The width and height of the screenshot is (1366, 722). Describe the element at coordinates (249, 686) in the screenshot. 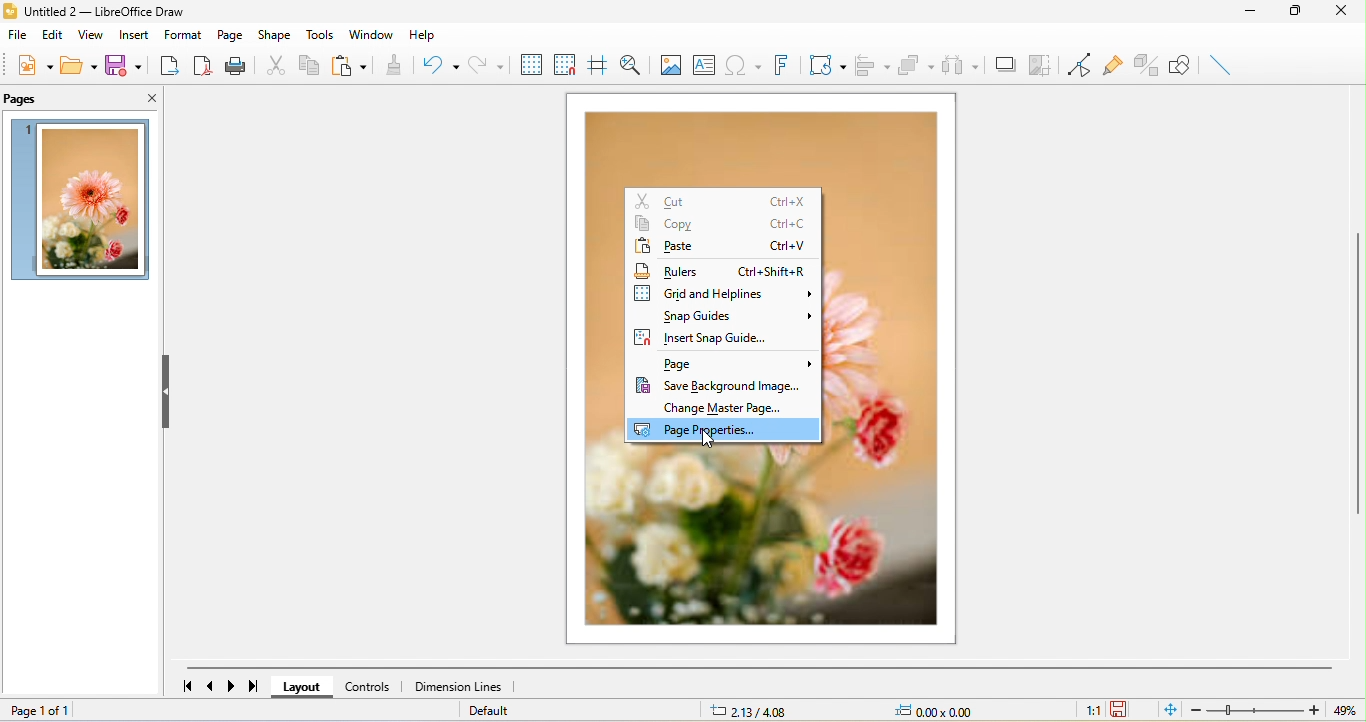

I see `last page` at that location.